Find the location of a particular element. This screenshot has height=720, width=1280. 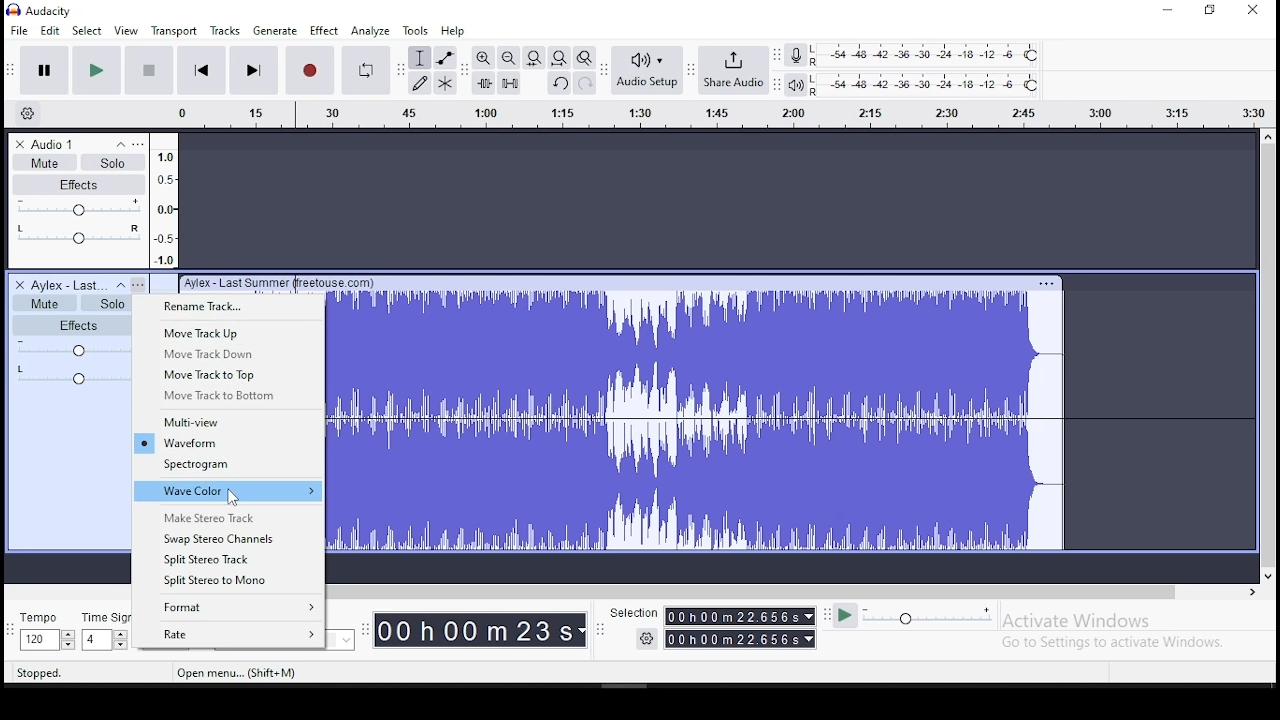

effects is located at coordinates (80, 184).